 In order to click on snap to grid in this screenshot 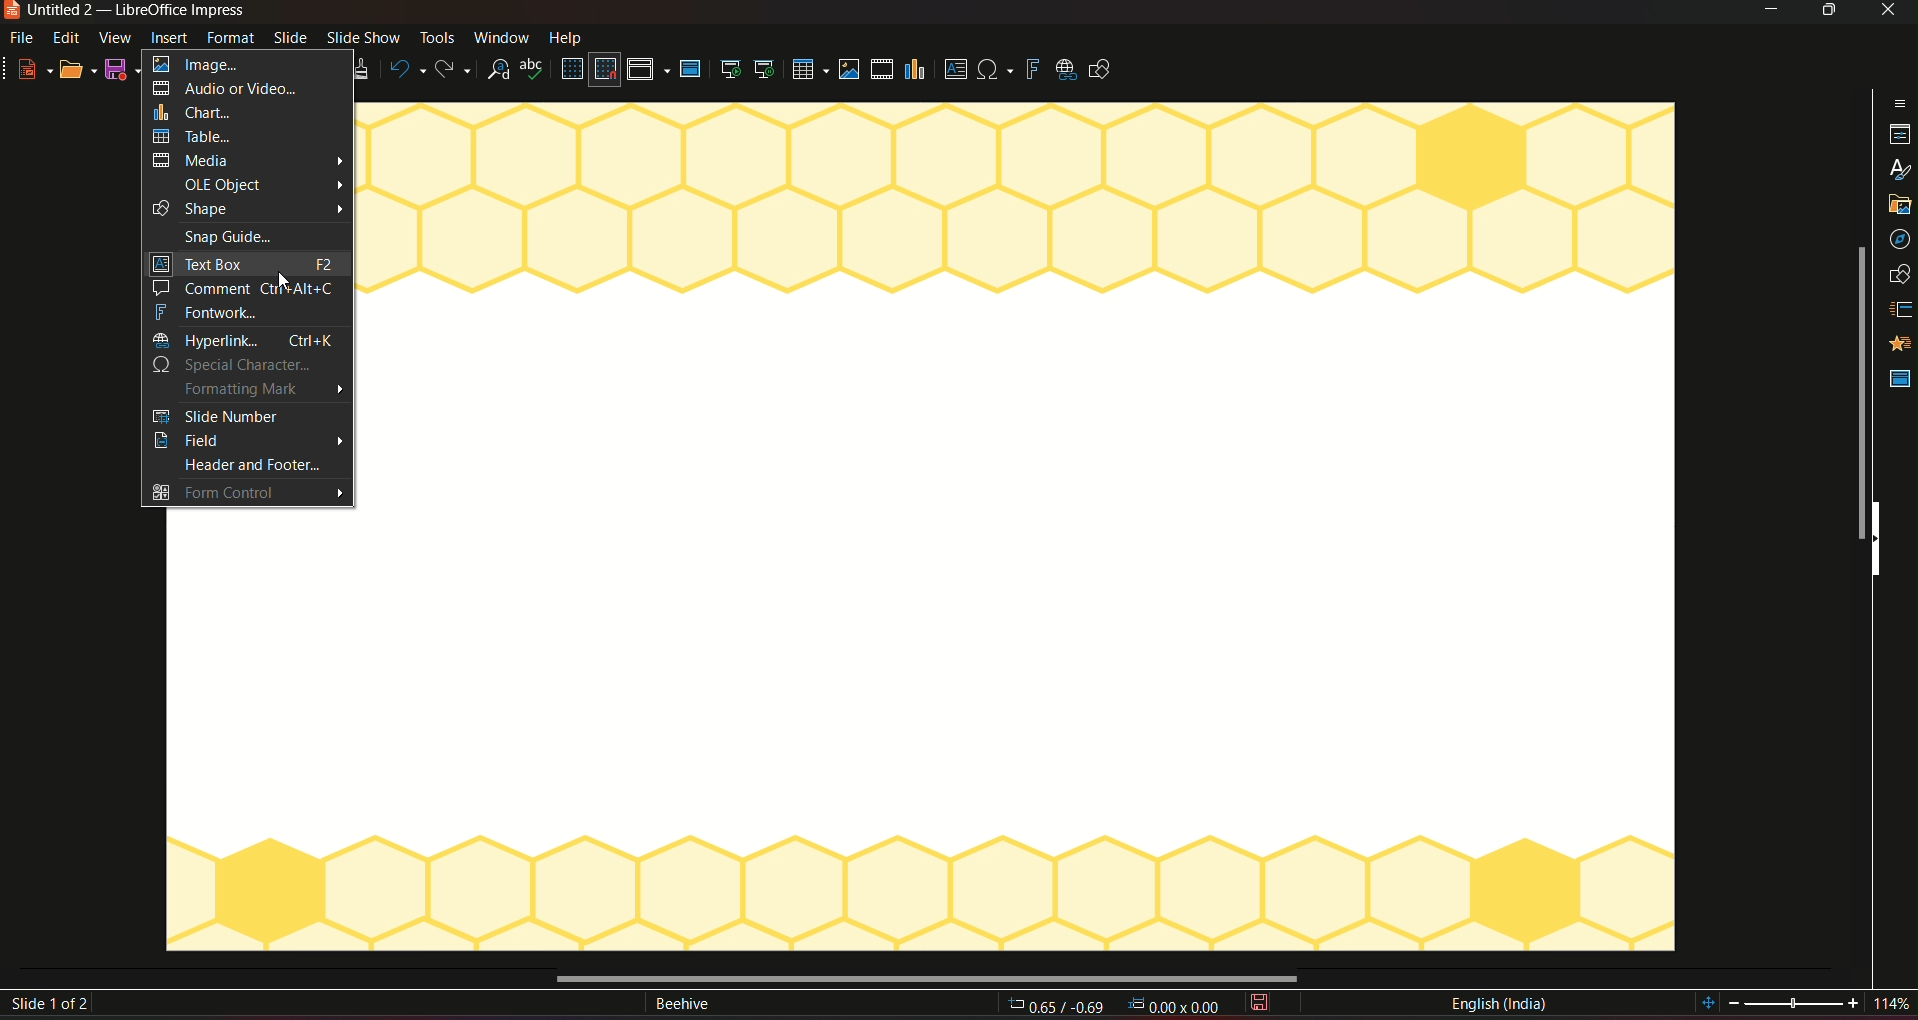, I will do `click(606, 70)`.